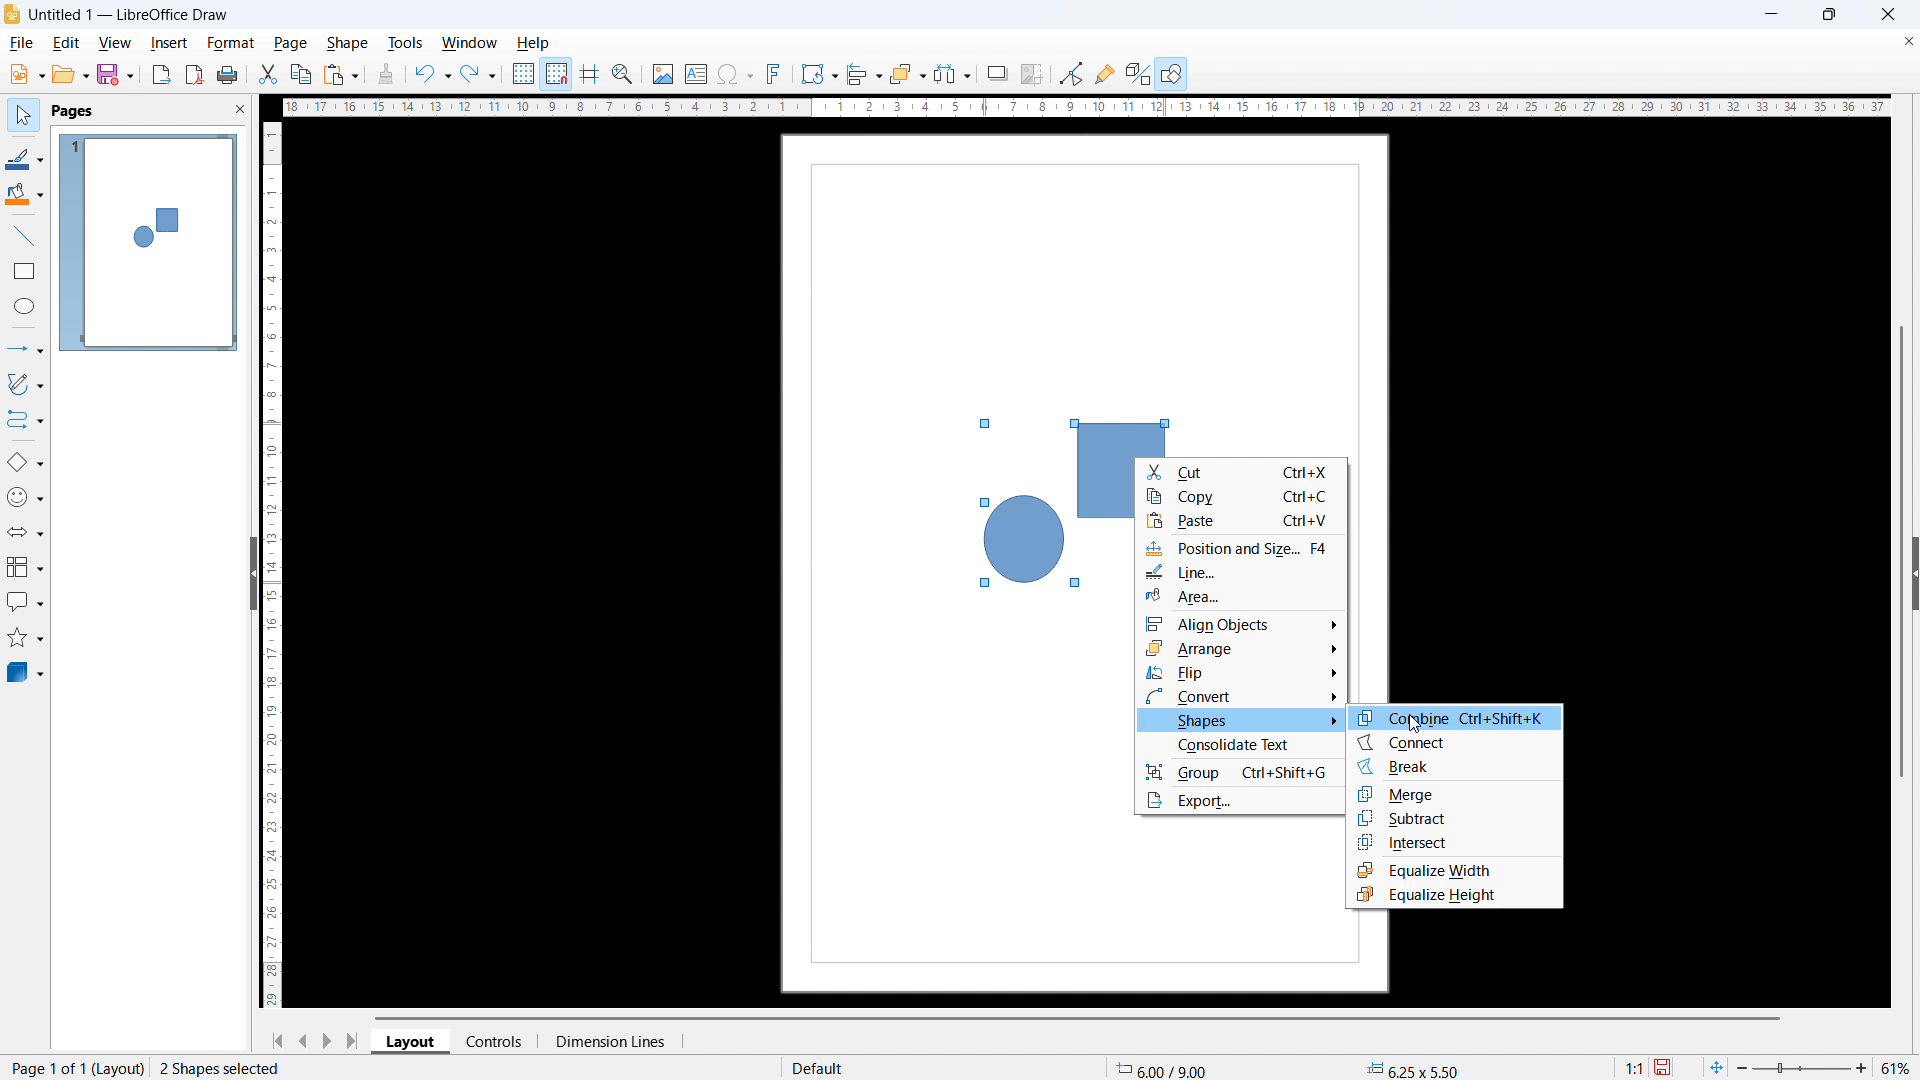 The height and width of the screenshot is (1080, 1920). I want to click on connectors, so click(26, 421).